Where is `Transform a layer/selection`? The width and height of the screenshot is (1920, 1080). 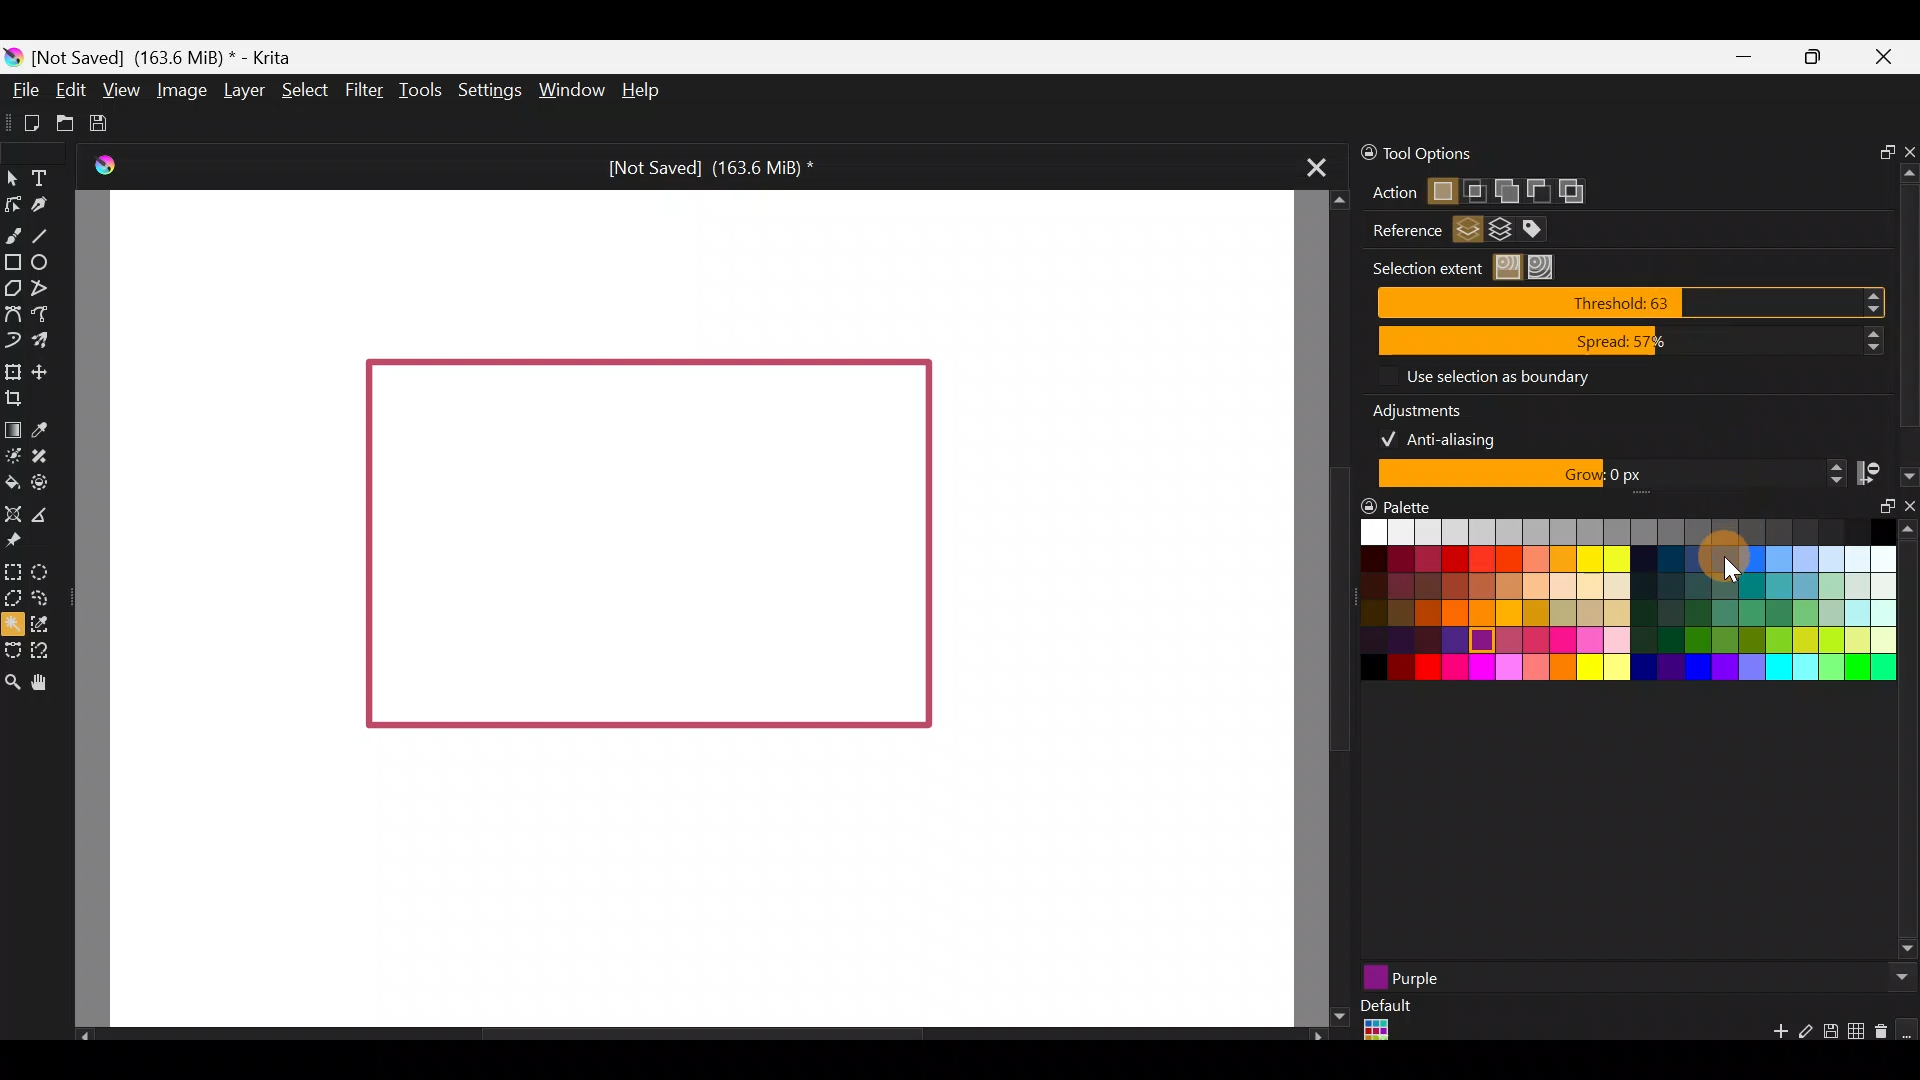
Transform a layer/selection is located at coordinates (12, 369).